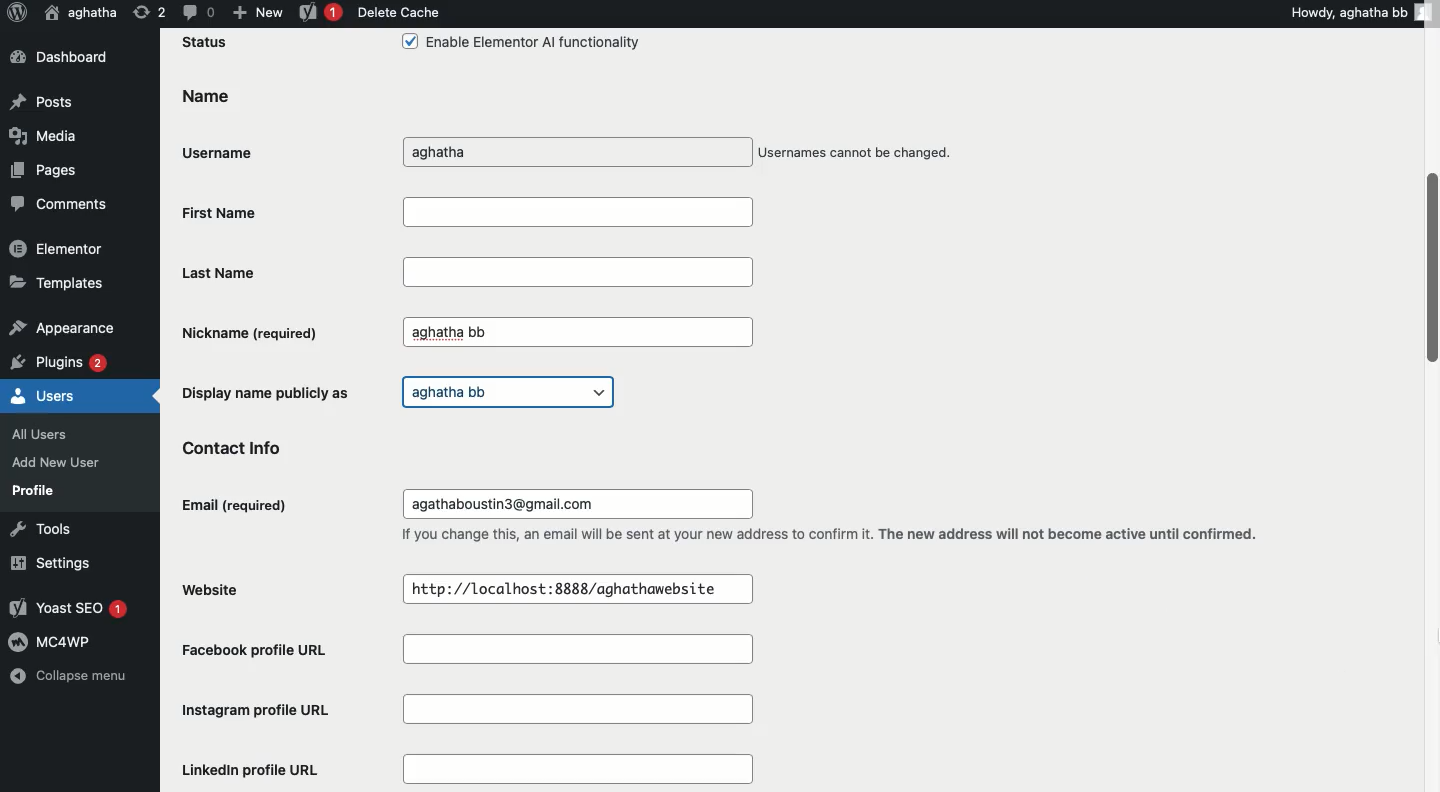 Image resolution: width=1440 pixels, height=792 pixels. I want to click on Howdy, aghatha, so click(1347, 12).